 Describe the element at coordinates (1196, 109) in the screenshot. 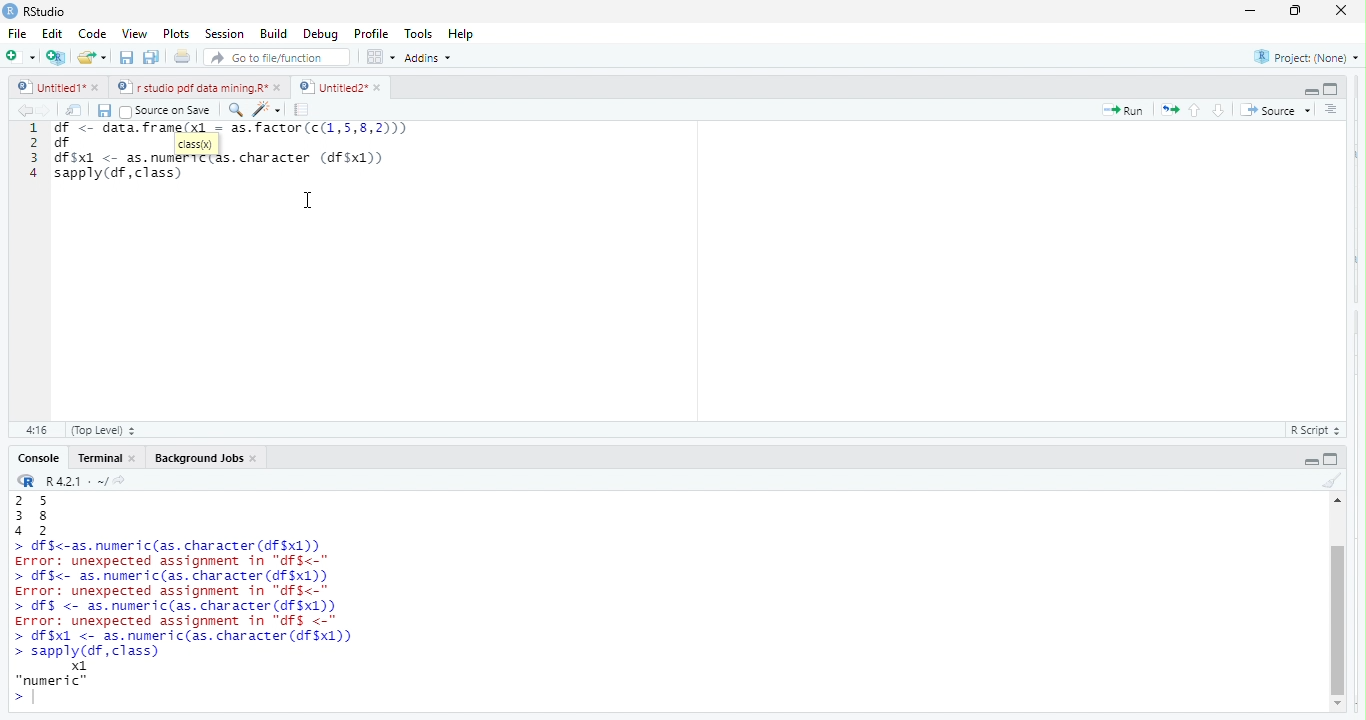

I see `go to previous section/chunk` at that location.